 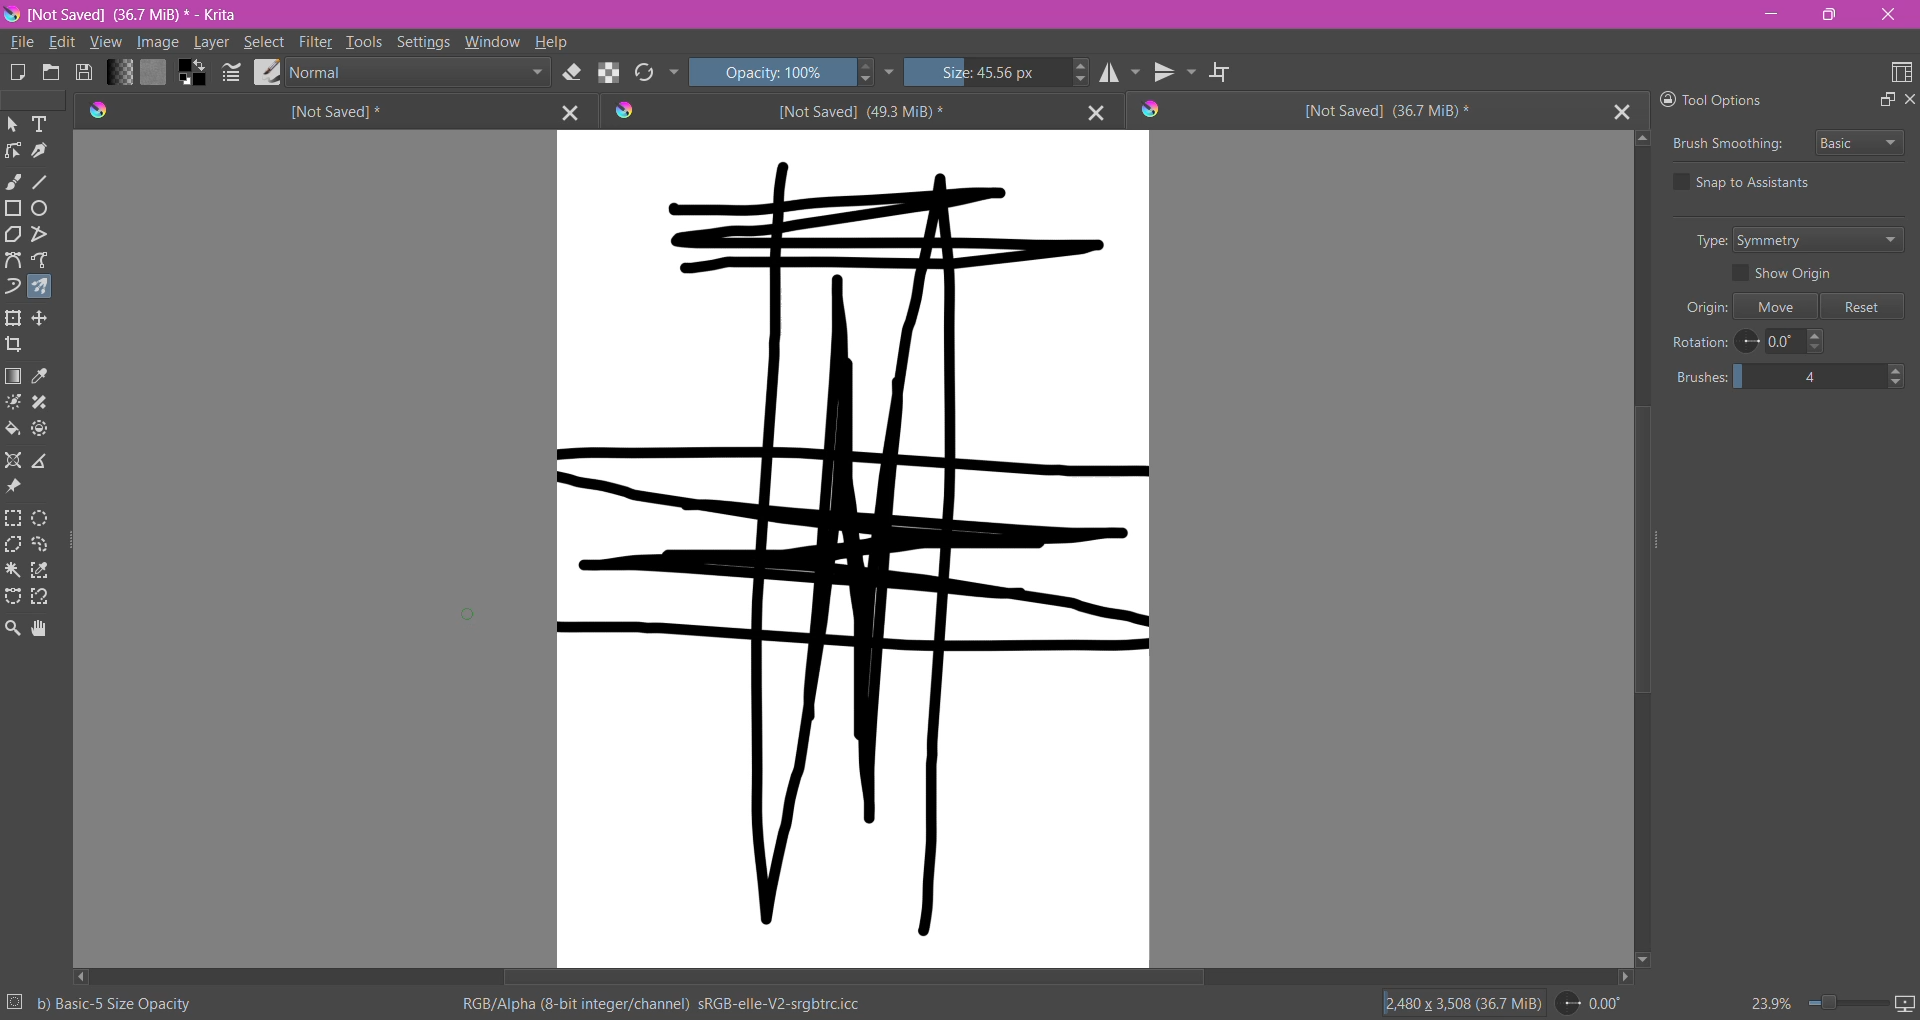 I want to click on Edit Shapes Tool, so click(x=14, y=151).